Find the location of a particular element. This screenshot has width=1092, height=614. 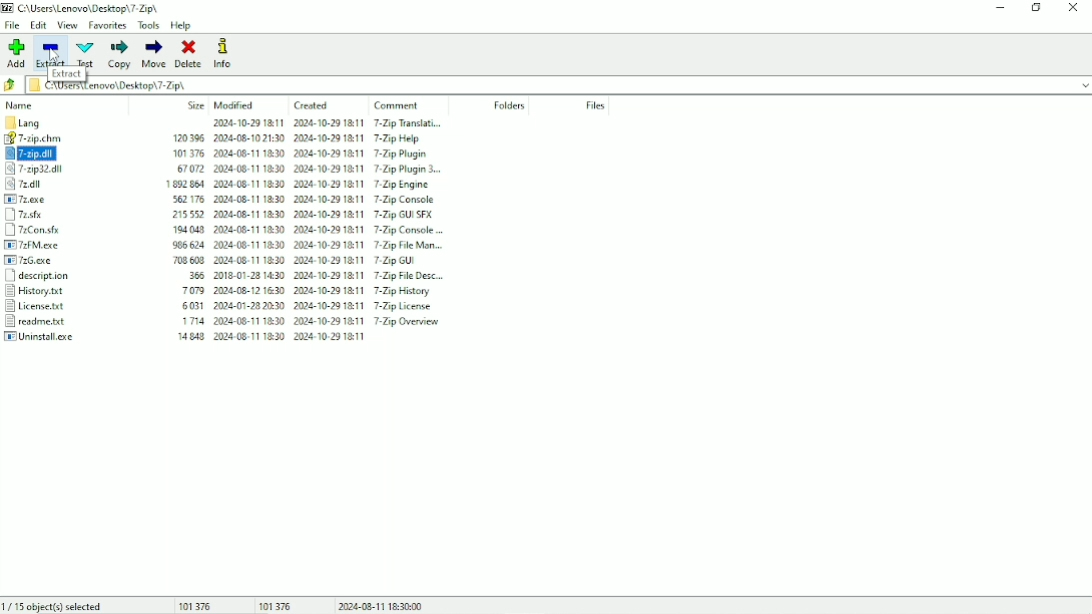

Close is located at coordinates (1075, 7).